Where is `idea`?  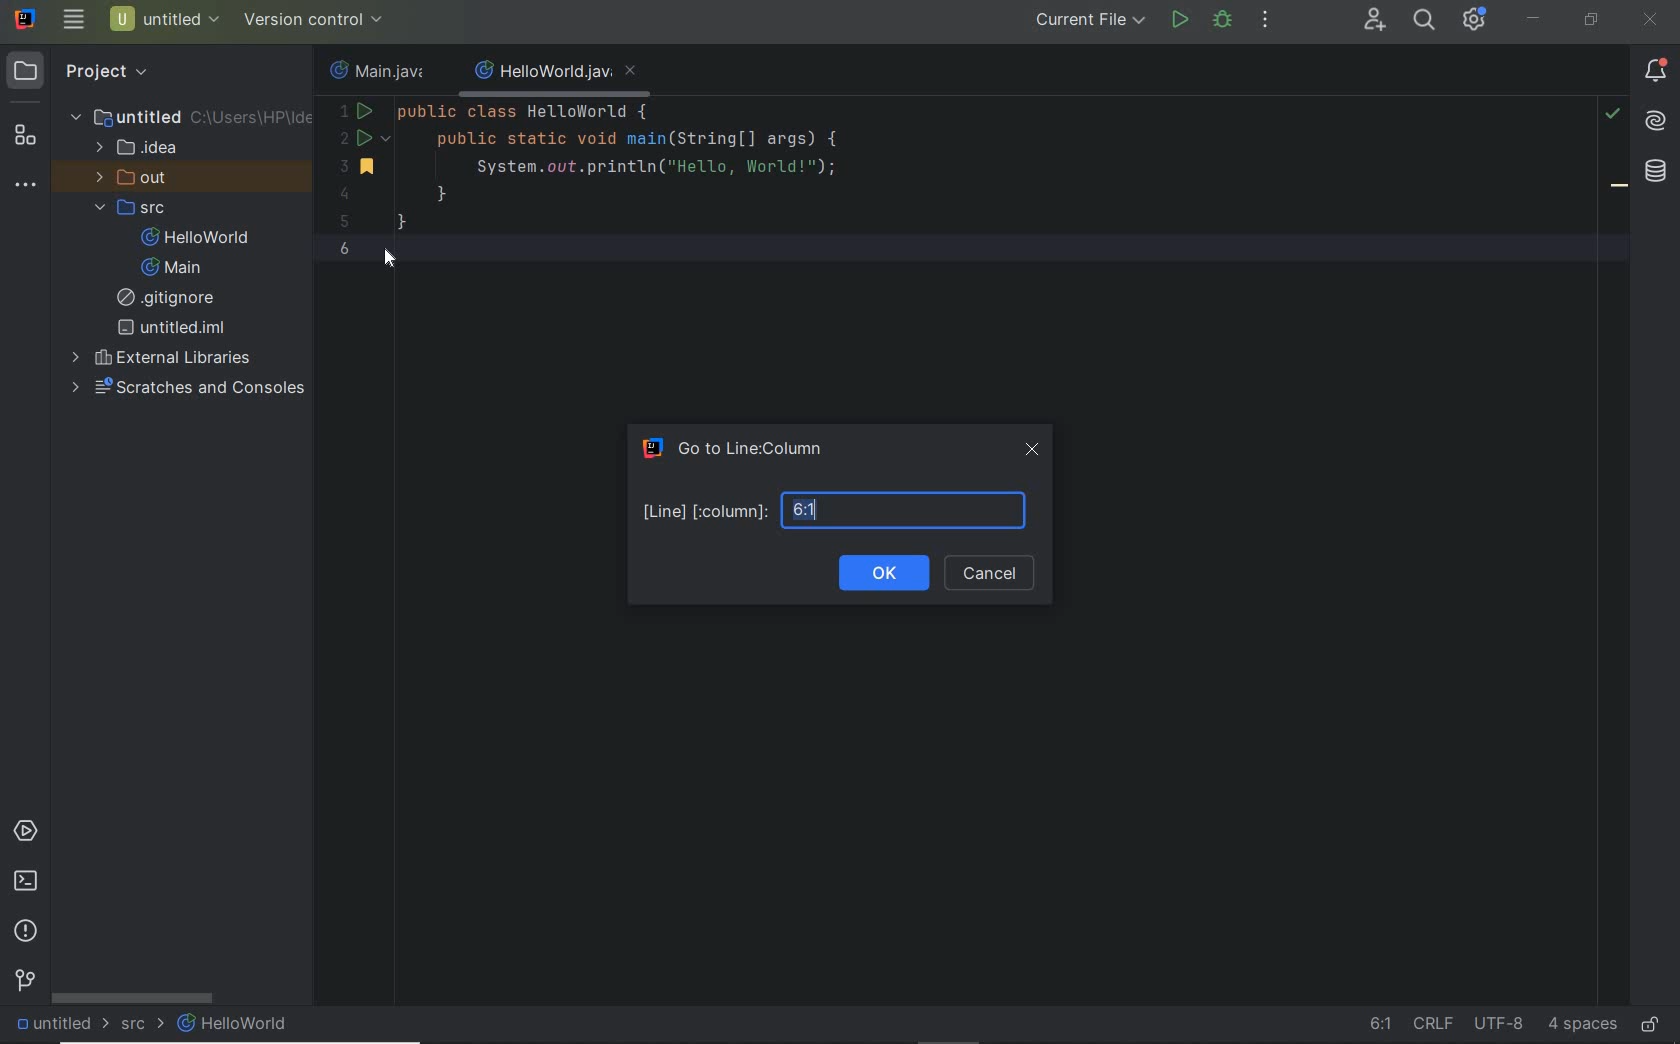
idea is located at coordinates (140, 146).